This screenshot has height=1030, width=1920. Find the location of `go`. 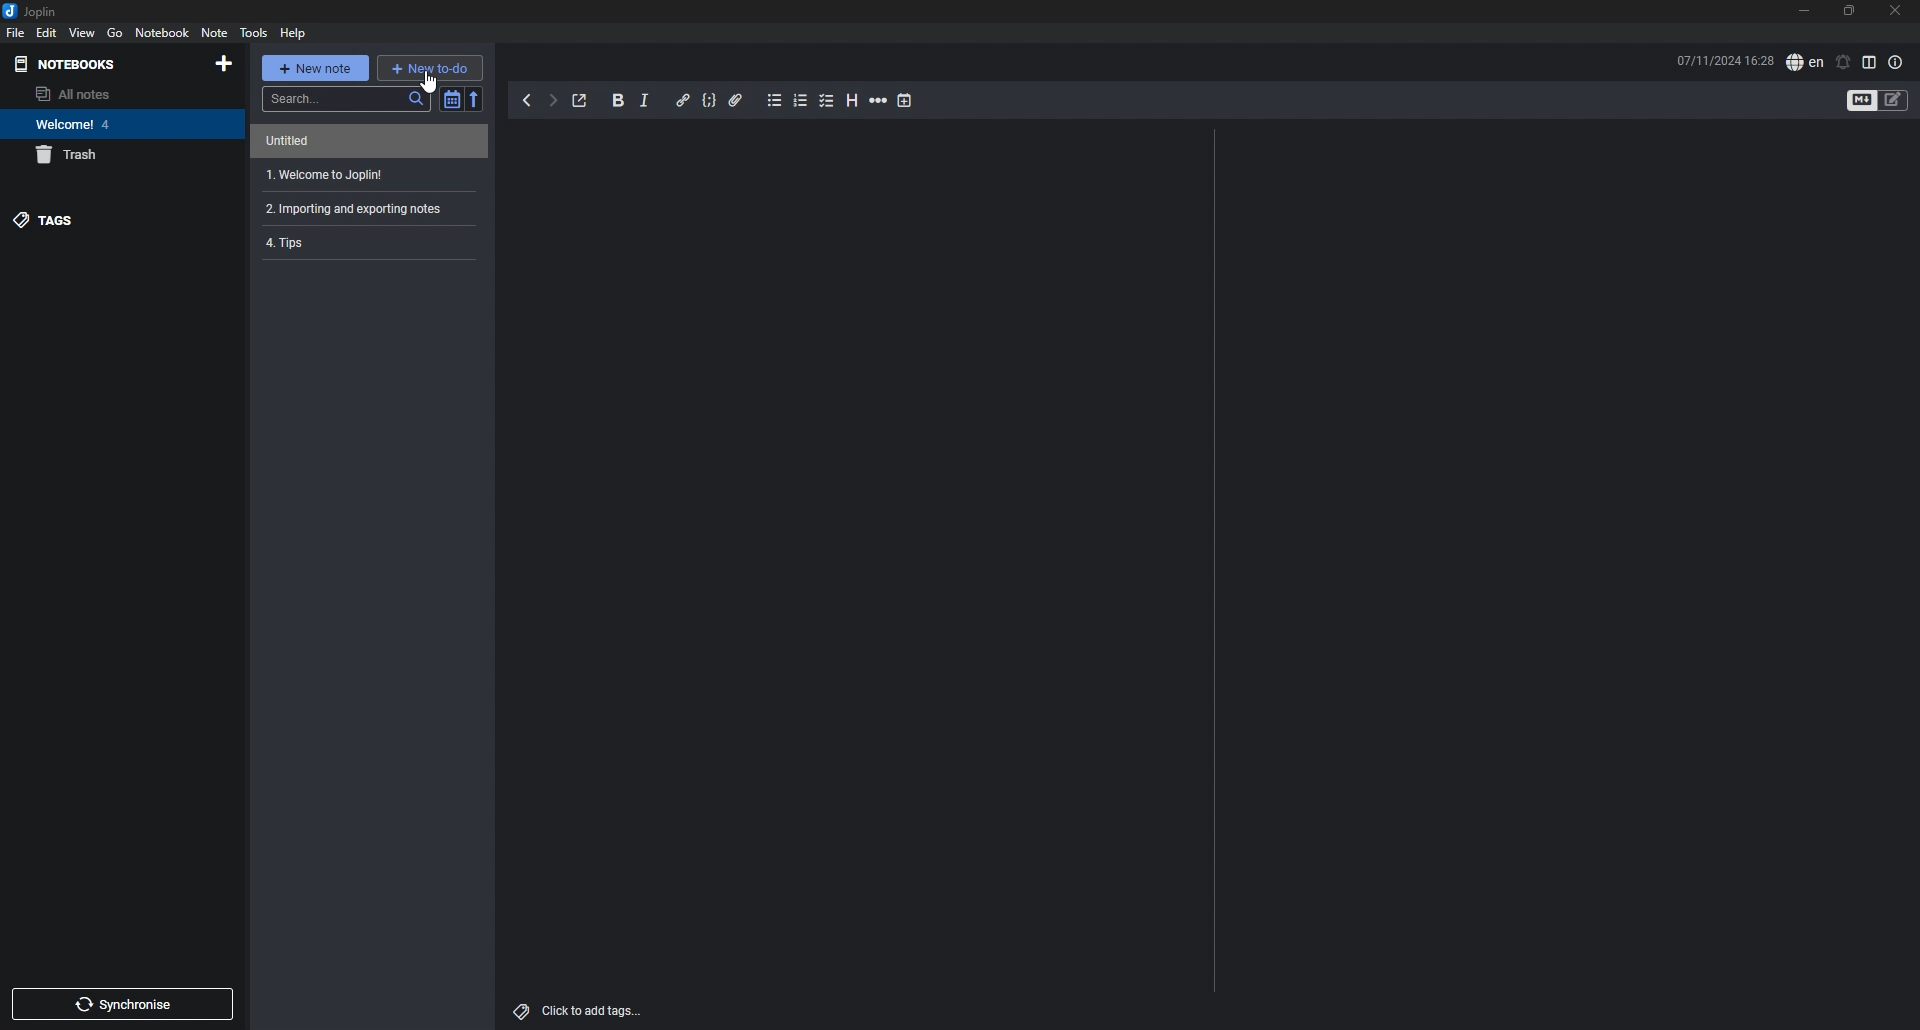

go is located at coordinates (115, 33).